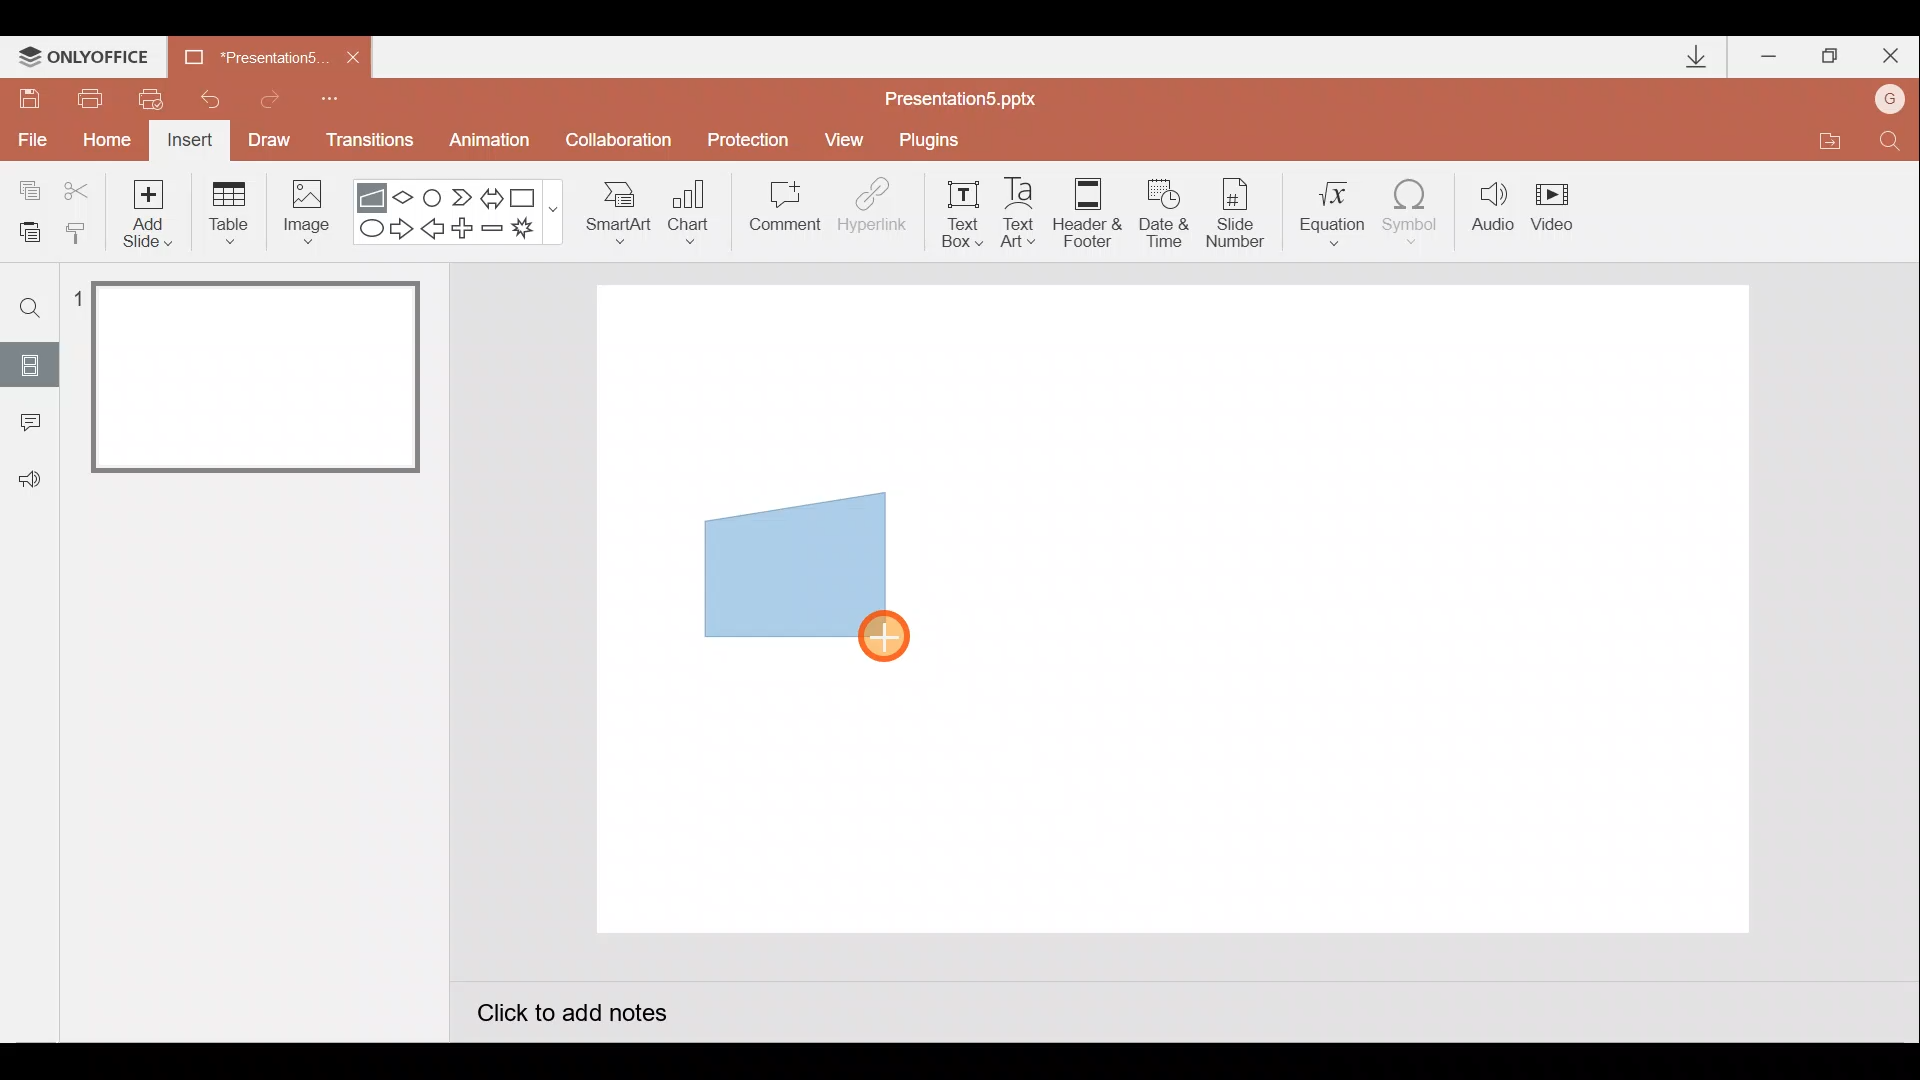 This screenshot has width=1920, height=1080. I want to click on Downloads, so click(1693, 58).